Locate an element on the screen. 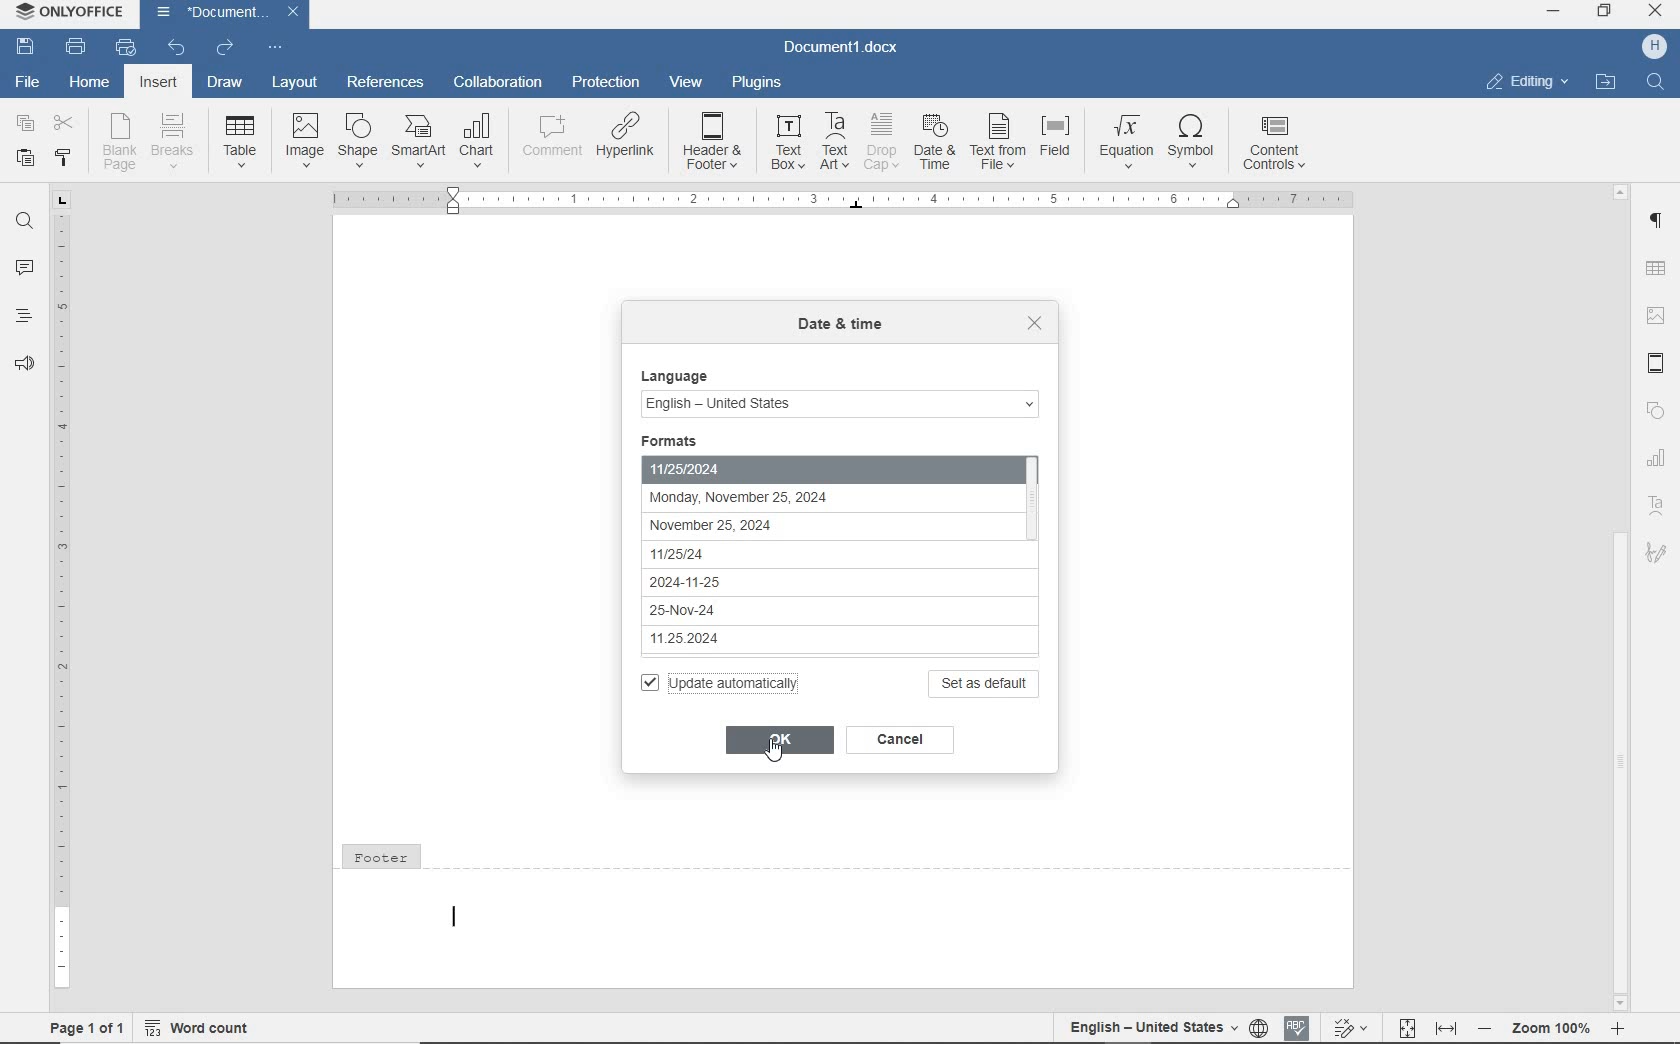  spell check is located at coordinates (1298, 1030).